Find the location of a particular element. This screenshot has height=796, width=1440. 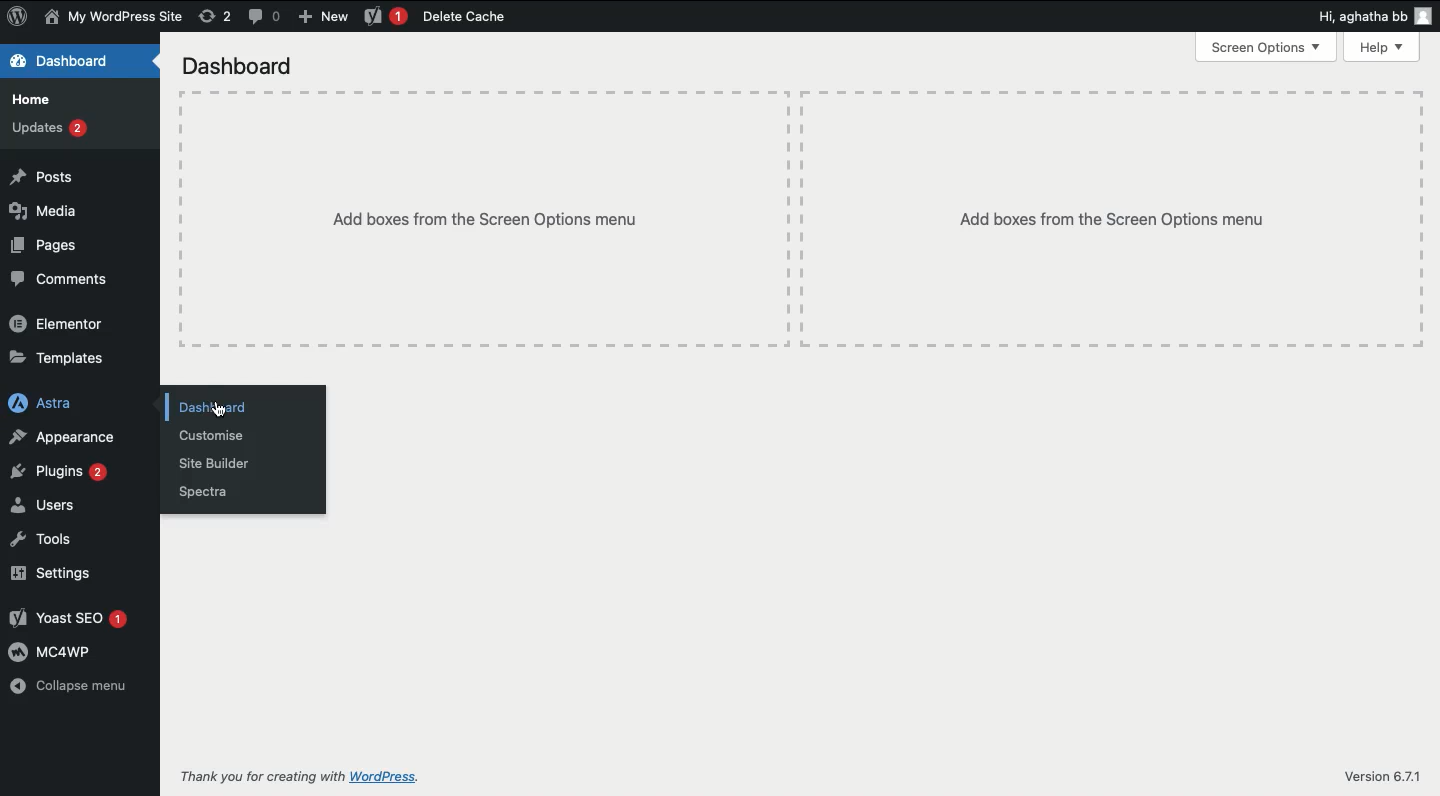

Collapse menu is located at coordinates (71, 685).